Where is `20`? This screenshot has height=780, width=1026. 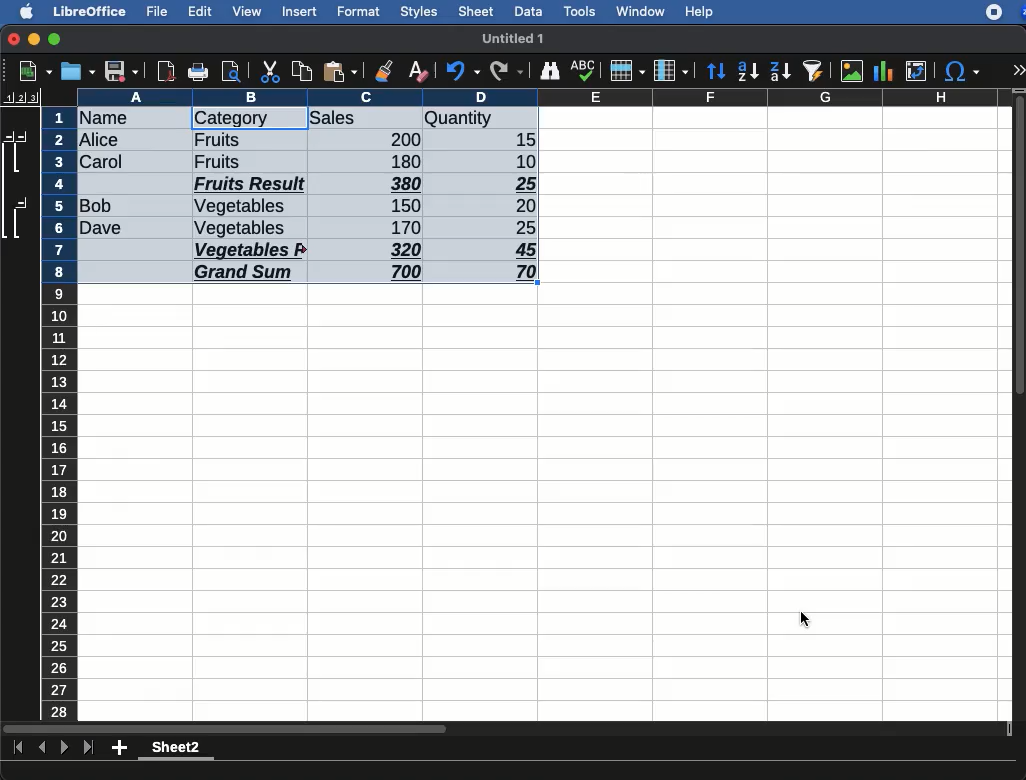
20 is located at coordinates (514, 205).